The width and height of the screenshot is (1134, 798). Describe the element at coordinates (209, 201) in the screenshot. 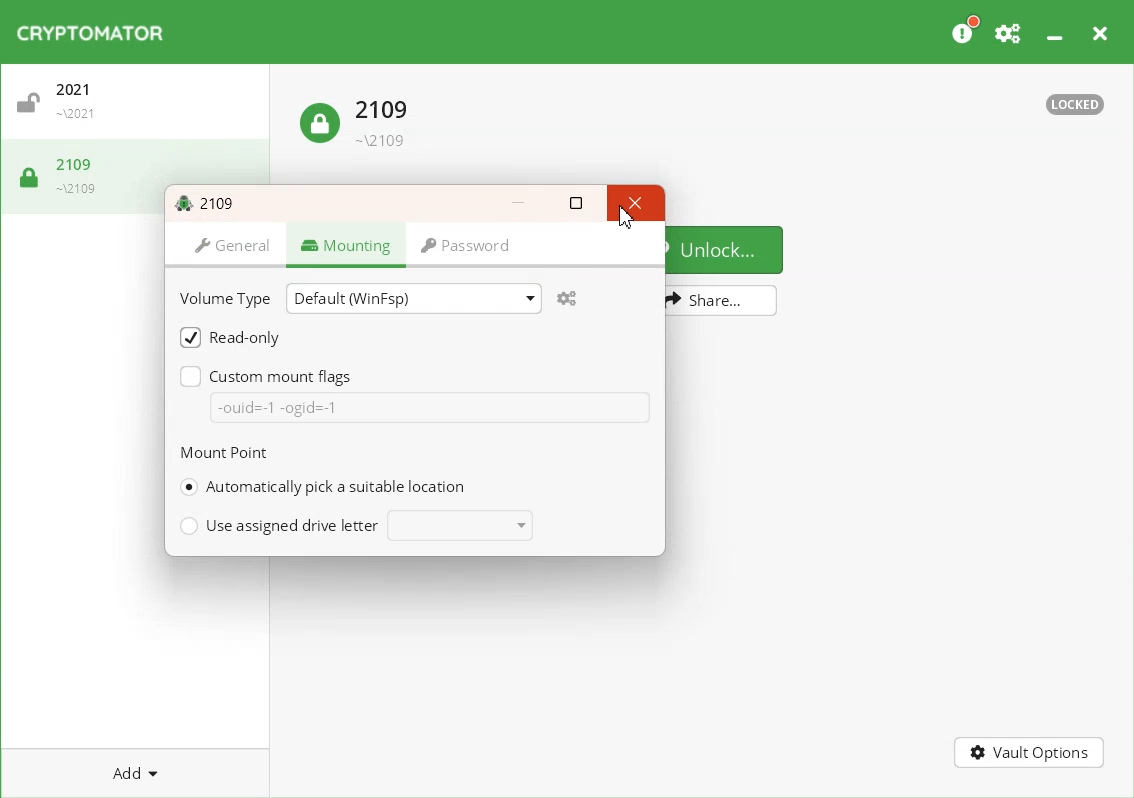

I see `Text` at that location.